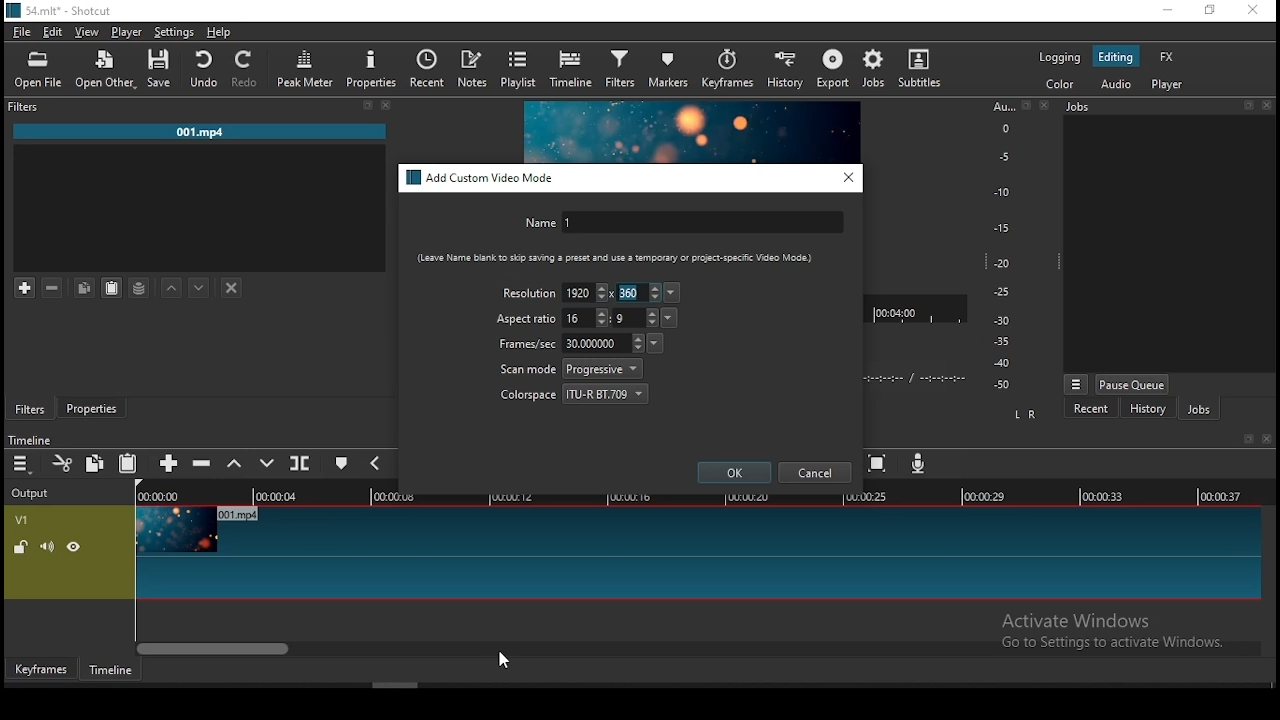 This screenshot has height=720, width=1280. Describe the element at coordinates (520, 68) in the screenshot. I see `playlist` at that location.